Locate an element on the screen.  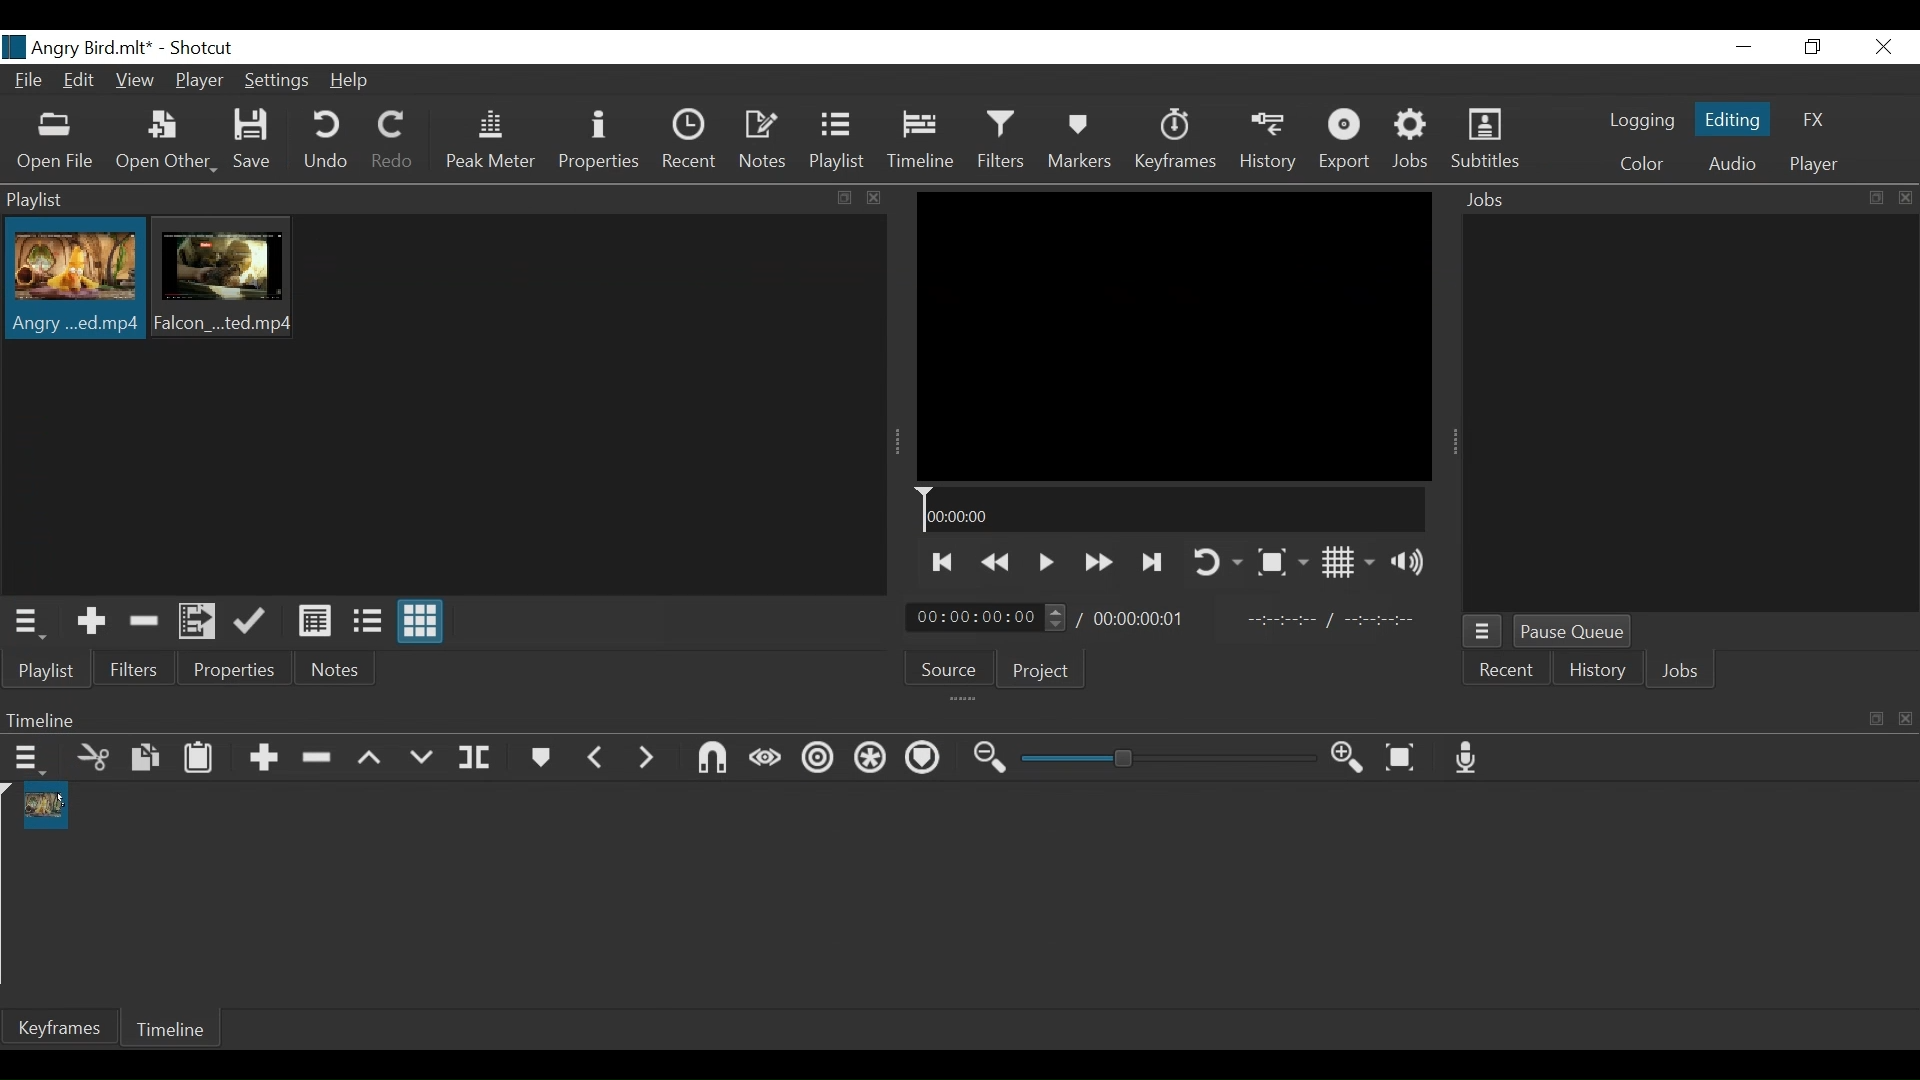
Scrub while dragging is located at coordinates (765, 760).